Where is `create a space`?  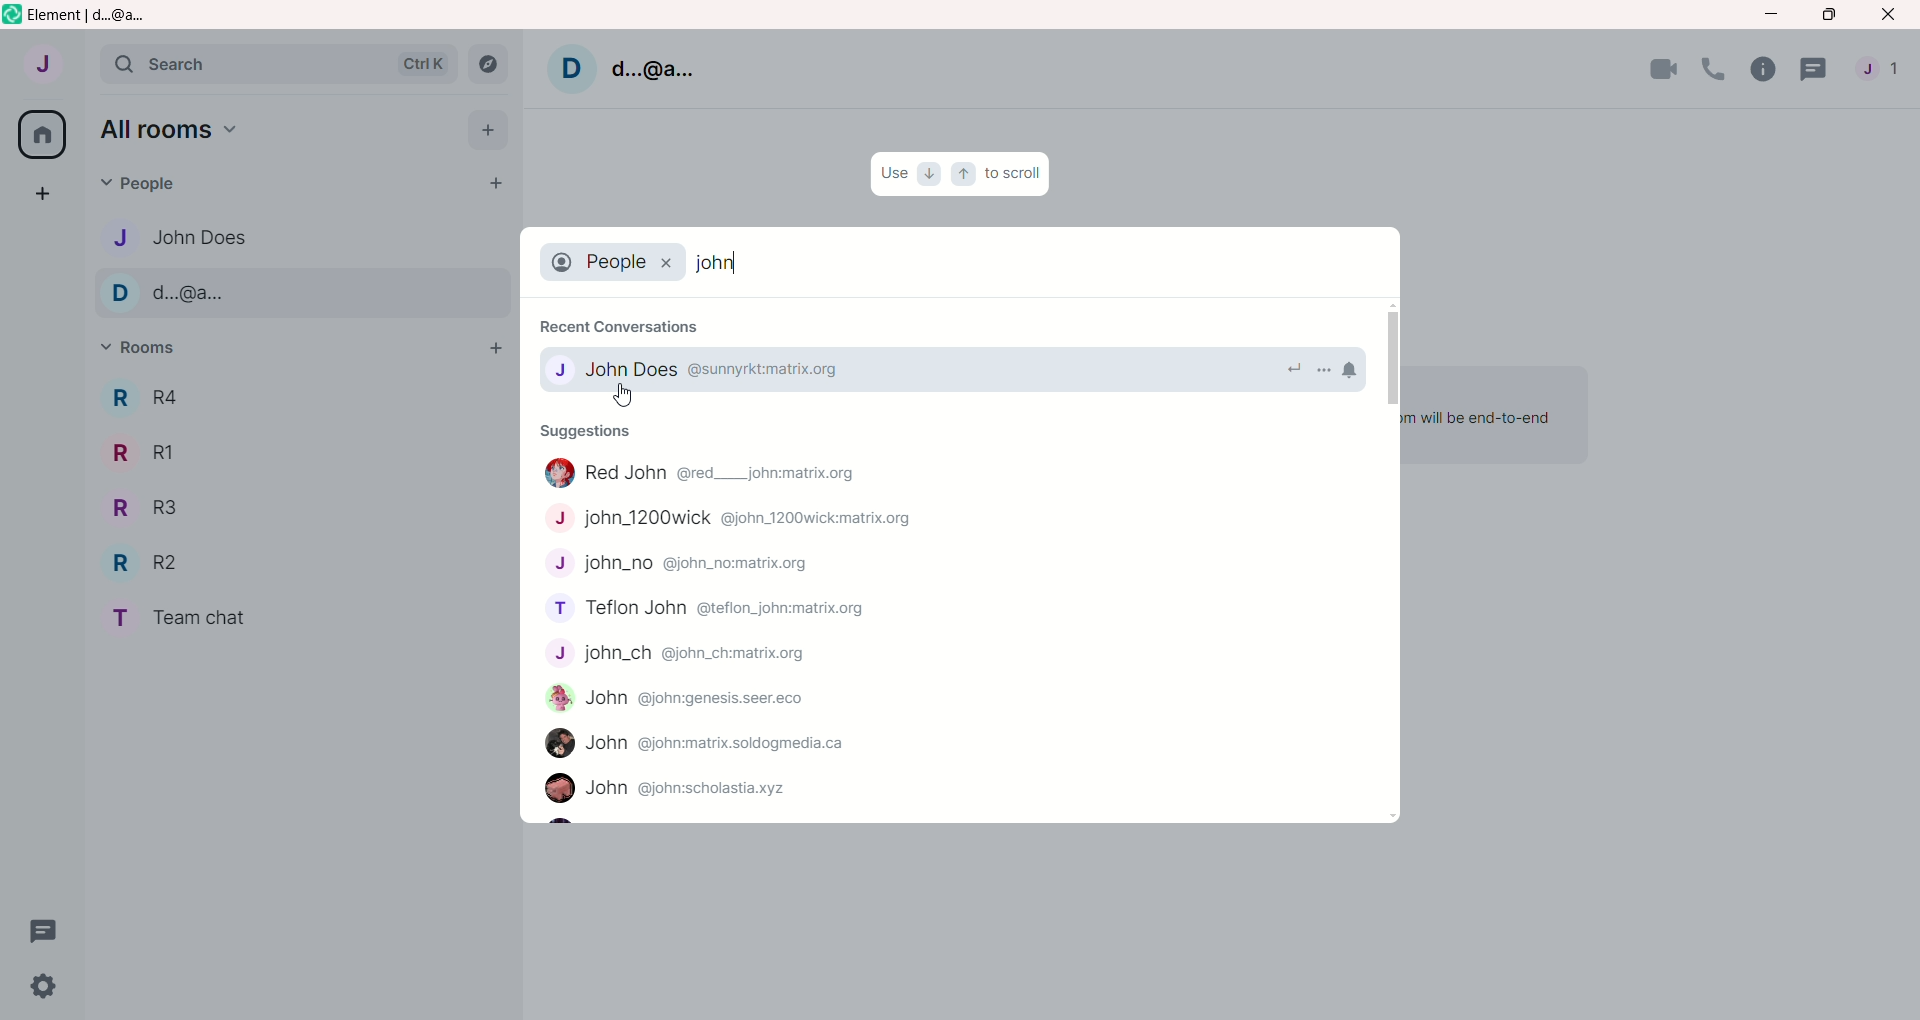 create a space is located at coordinates (46, 196).